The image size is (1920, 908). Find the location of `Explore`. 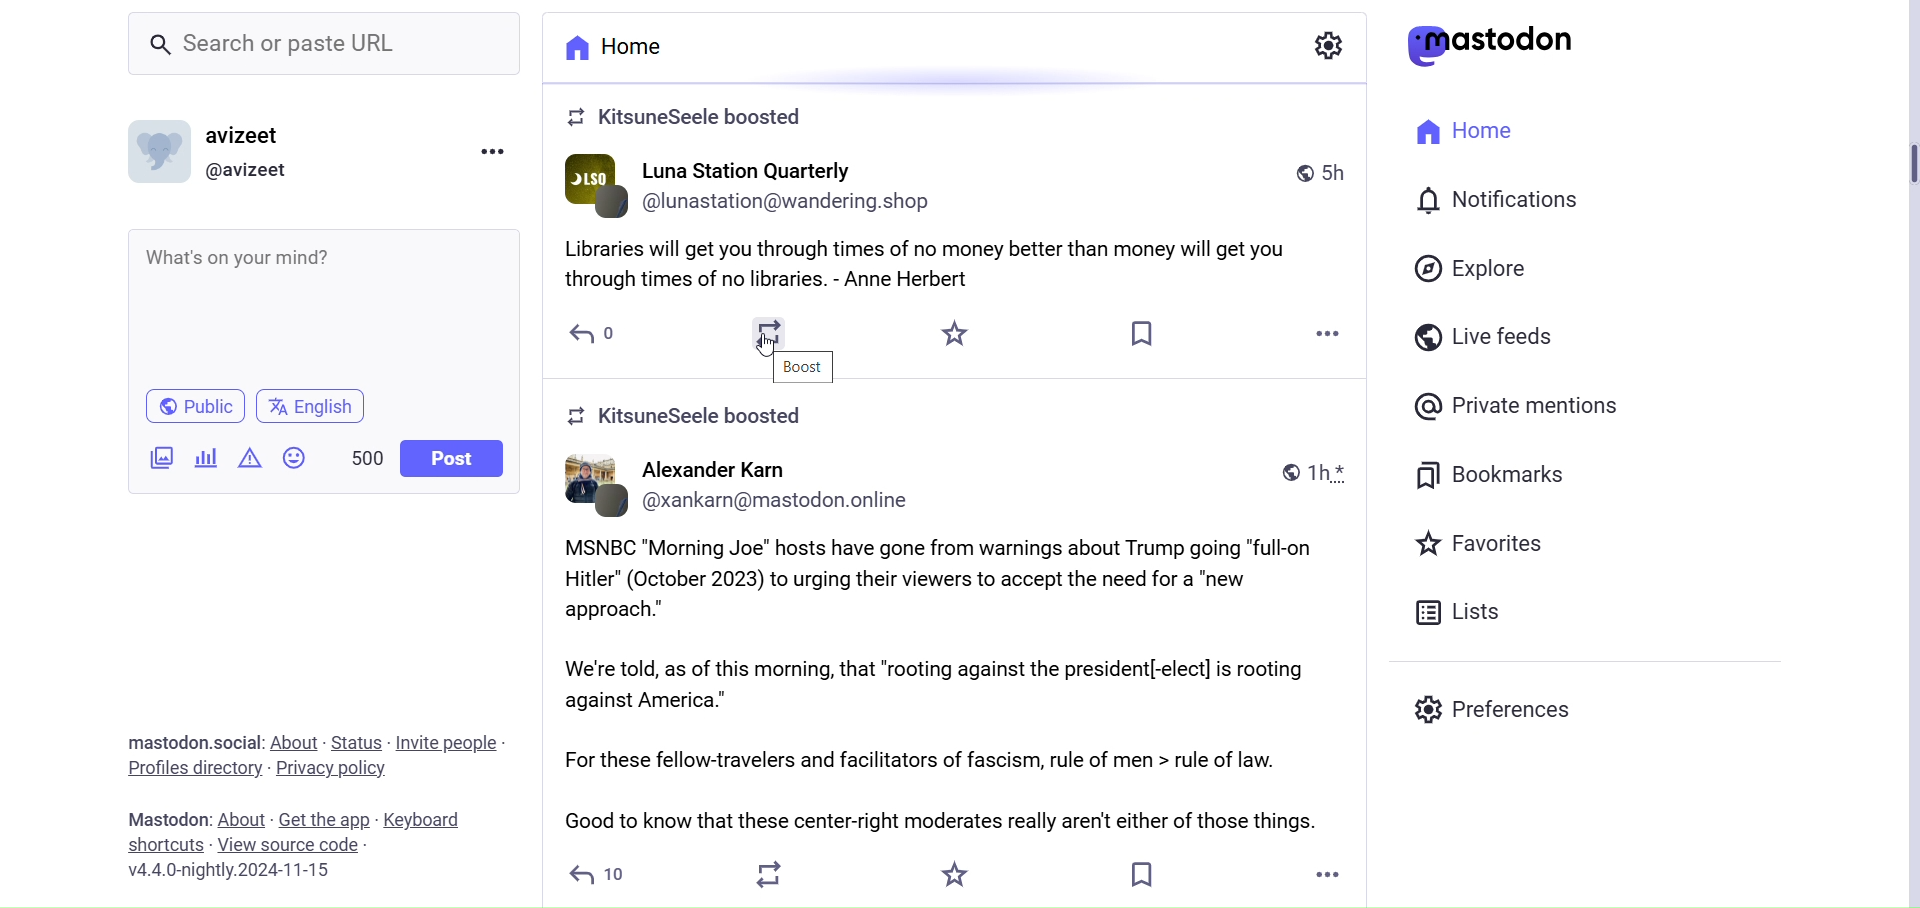

Explore is located at coordinates (1481, 268).